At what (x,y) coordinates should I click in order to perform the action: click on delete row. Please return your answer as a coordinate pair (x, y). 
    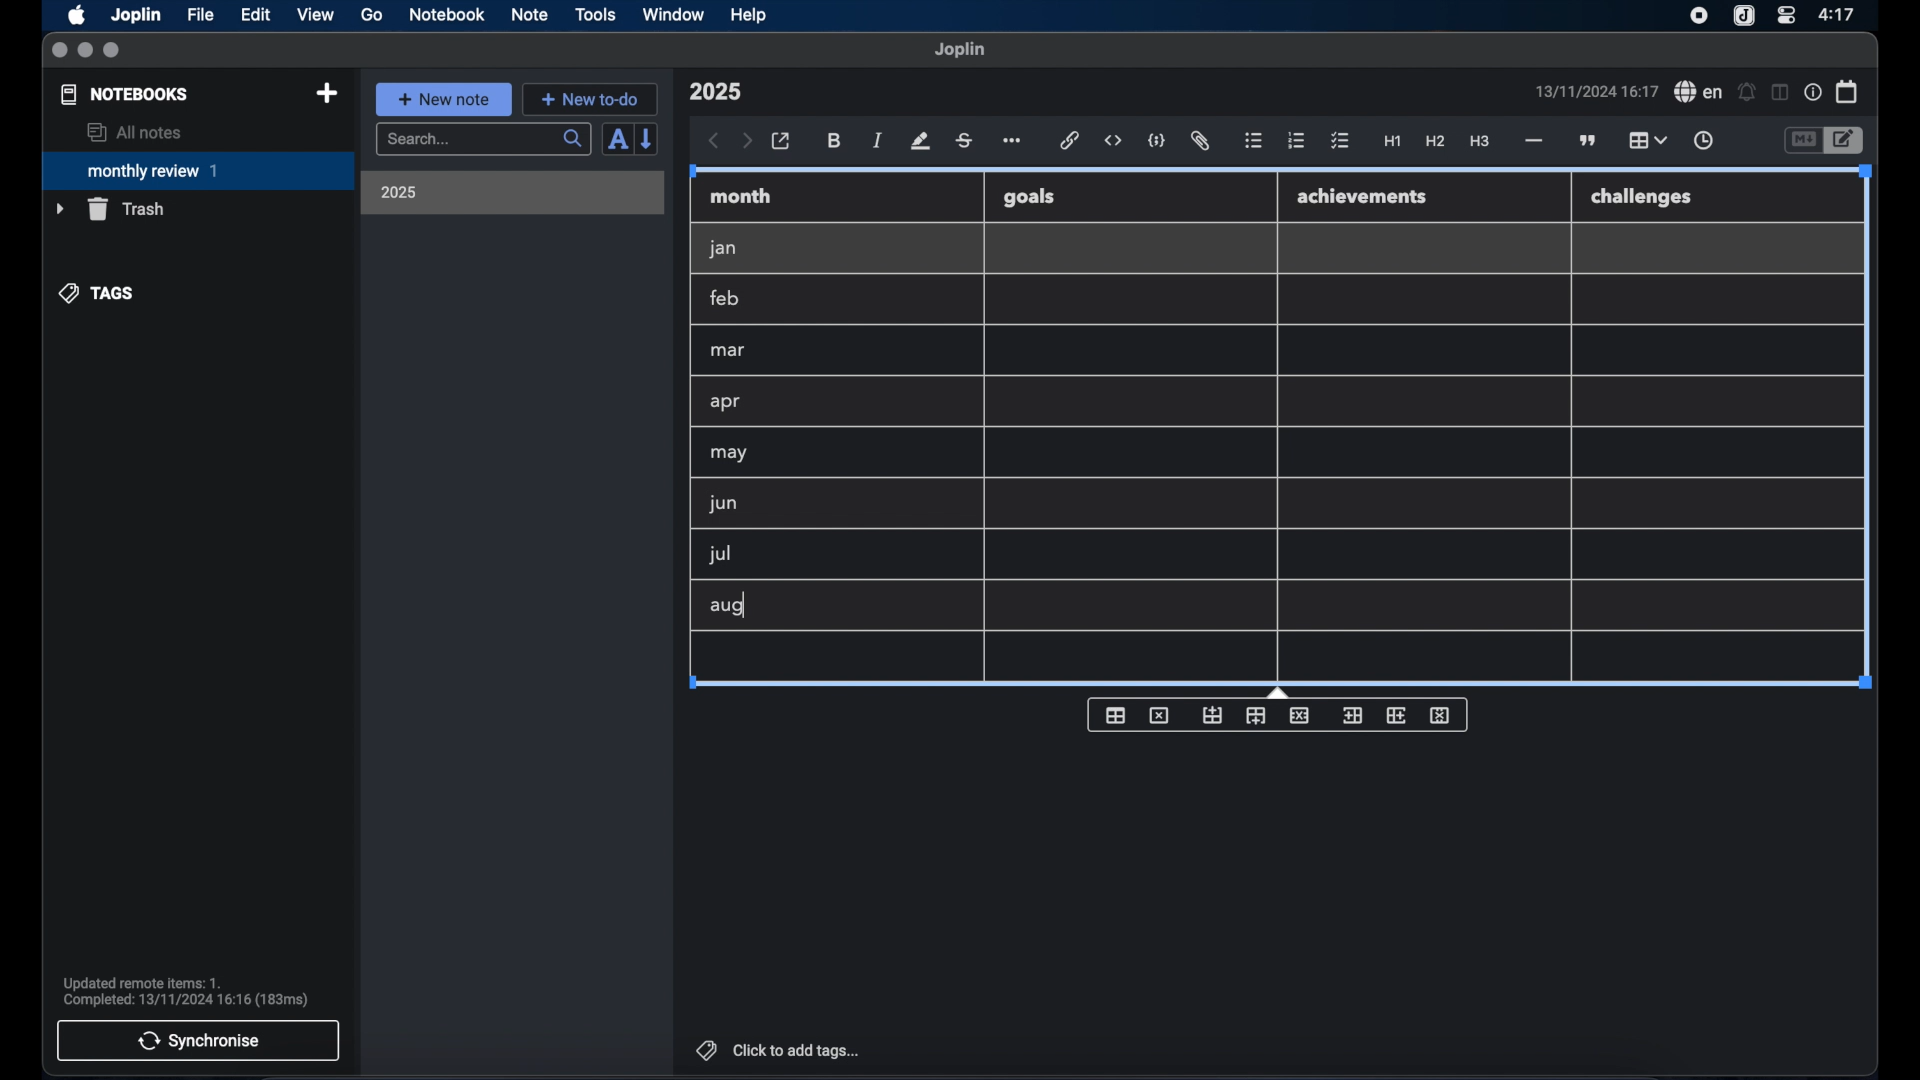
    Looking at the image, I should click on (1301, 714).